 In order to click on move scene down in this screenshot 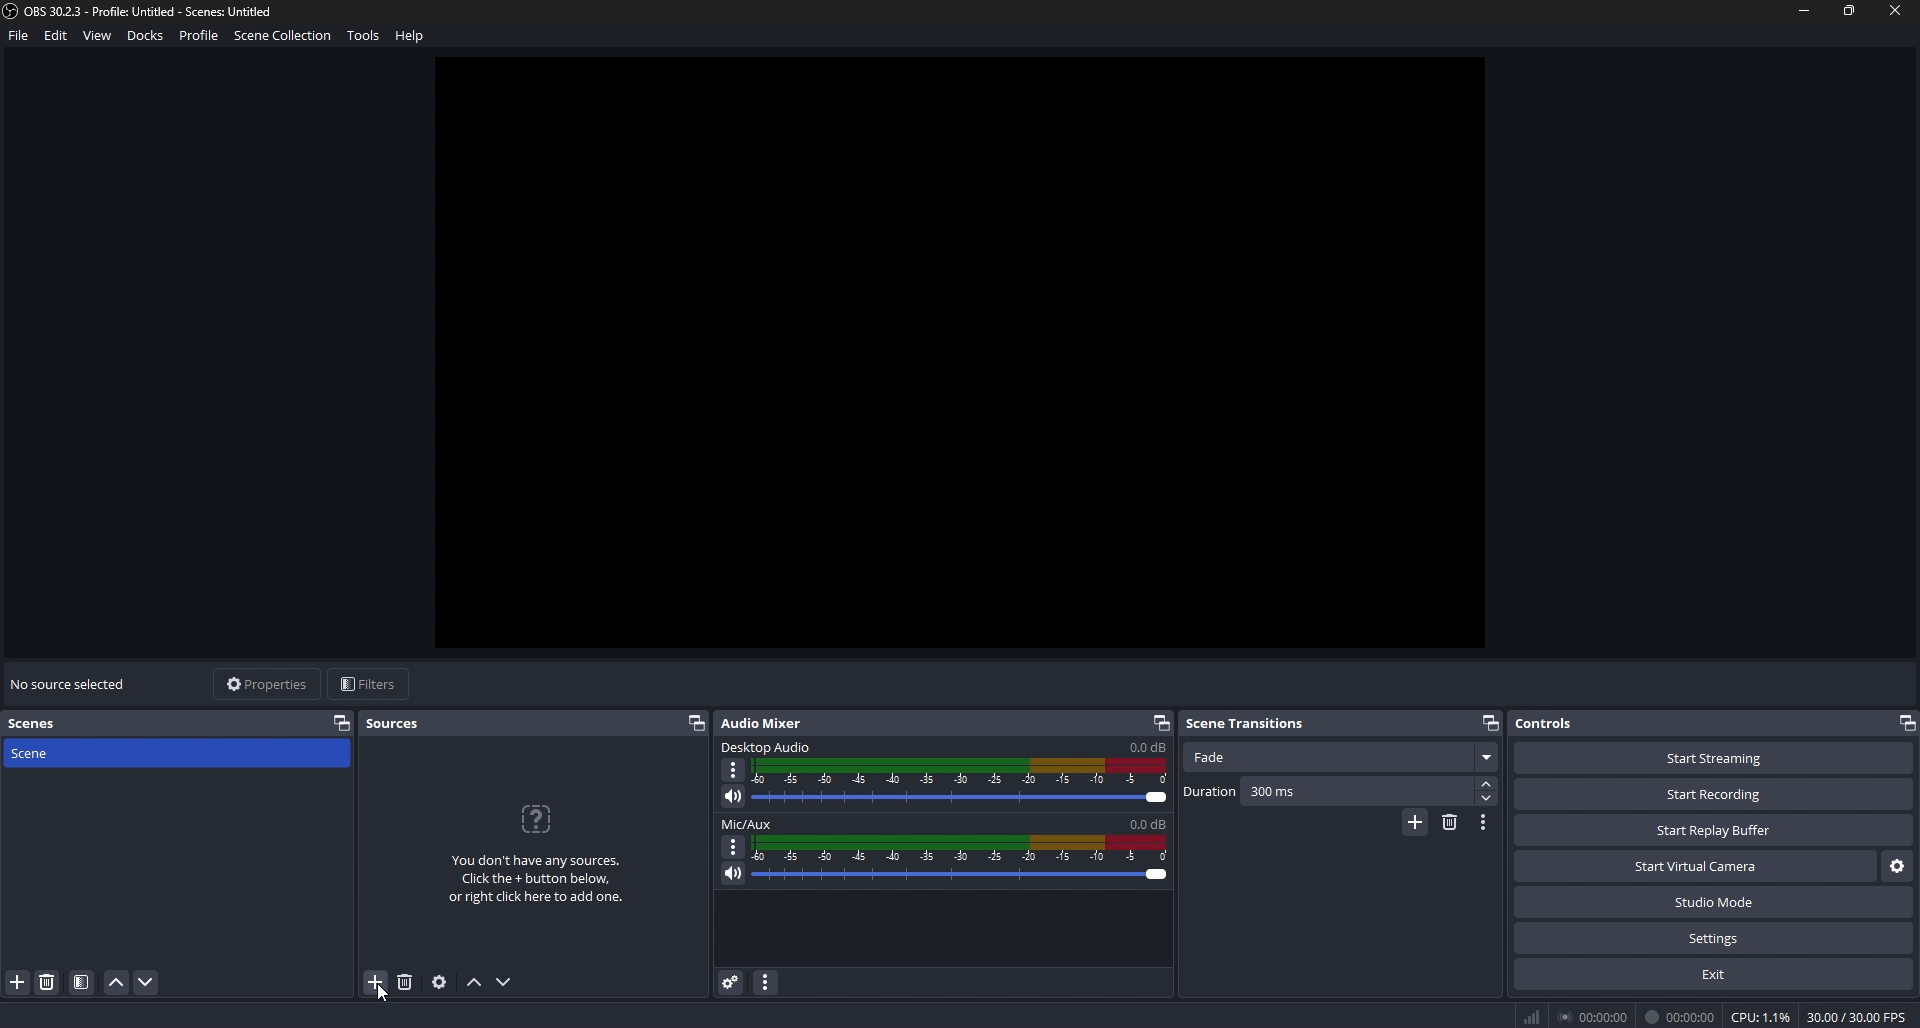, I will do `click(148, 982)`.